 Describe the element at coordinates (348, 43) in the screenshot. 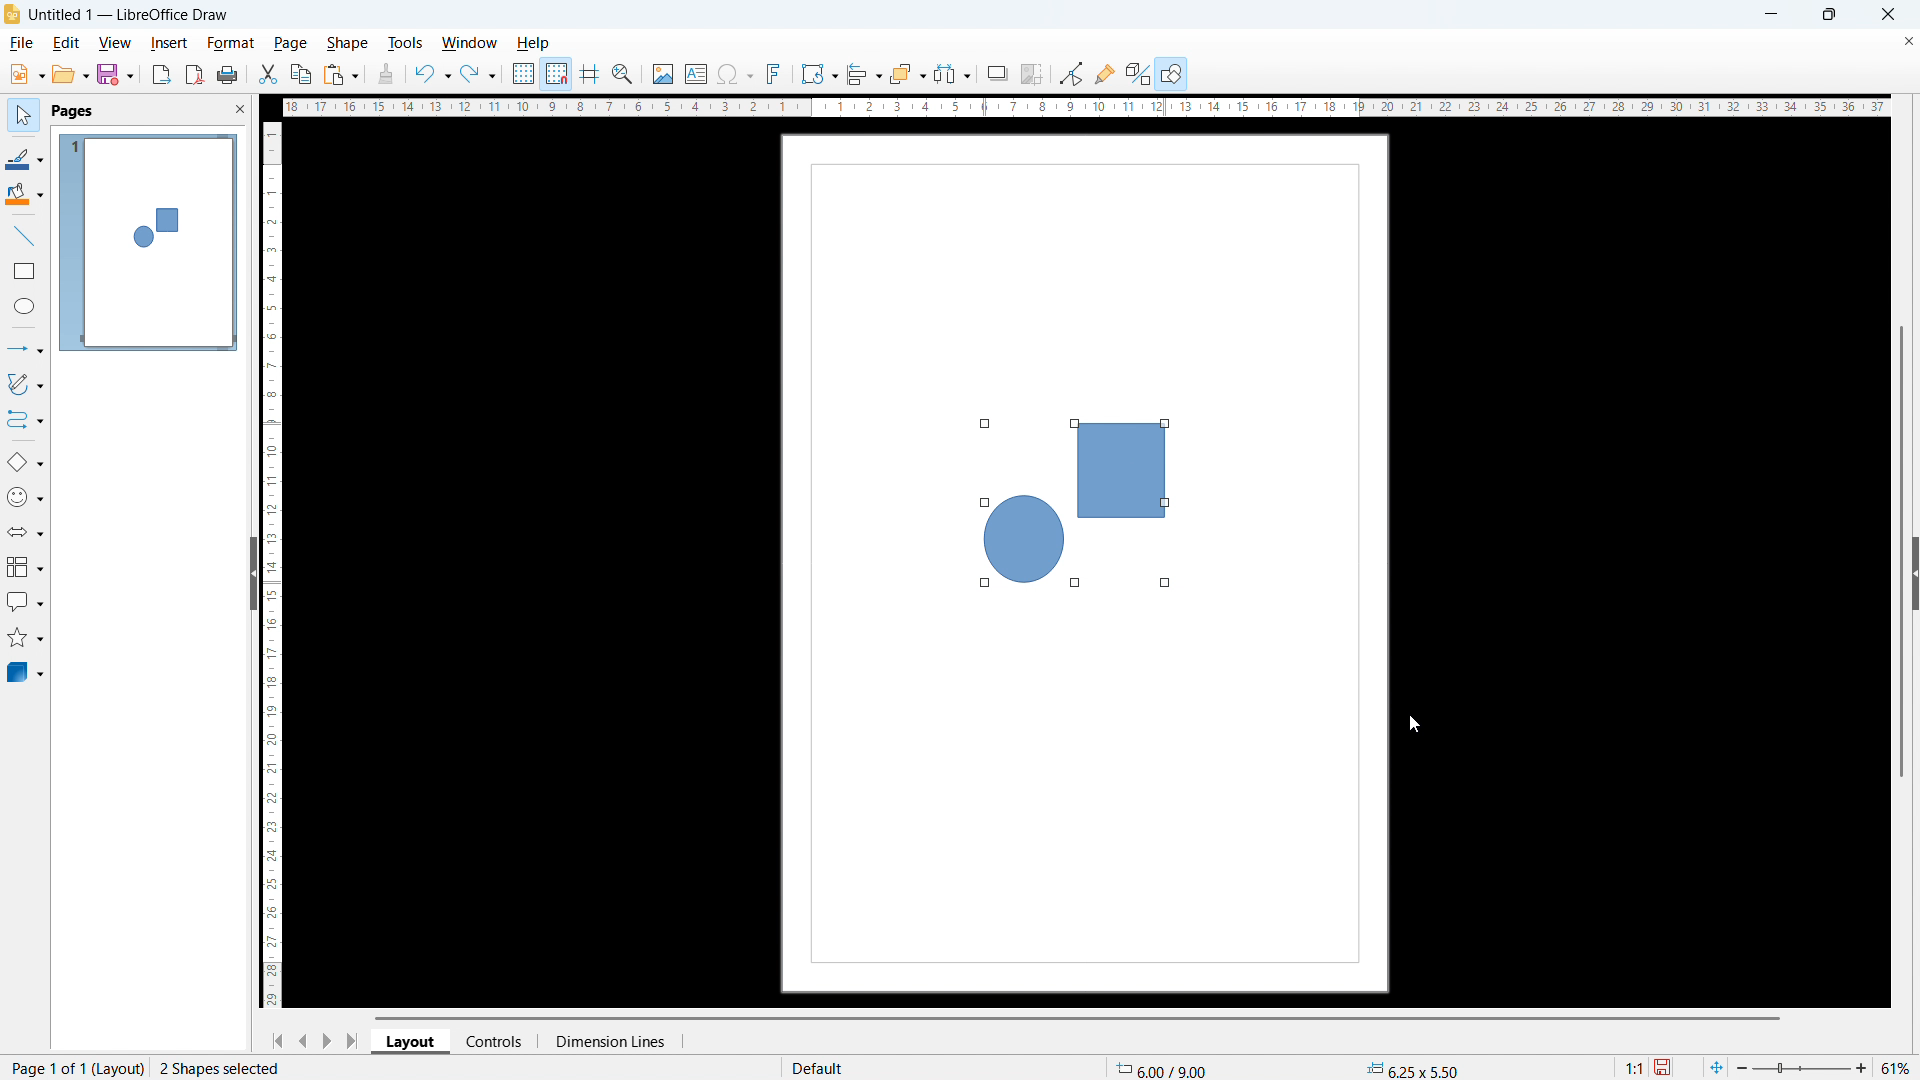

I see `shape` at that location.